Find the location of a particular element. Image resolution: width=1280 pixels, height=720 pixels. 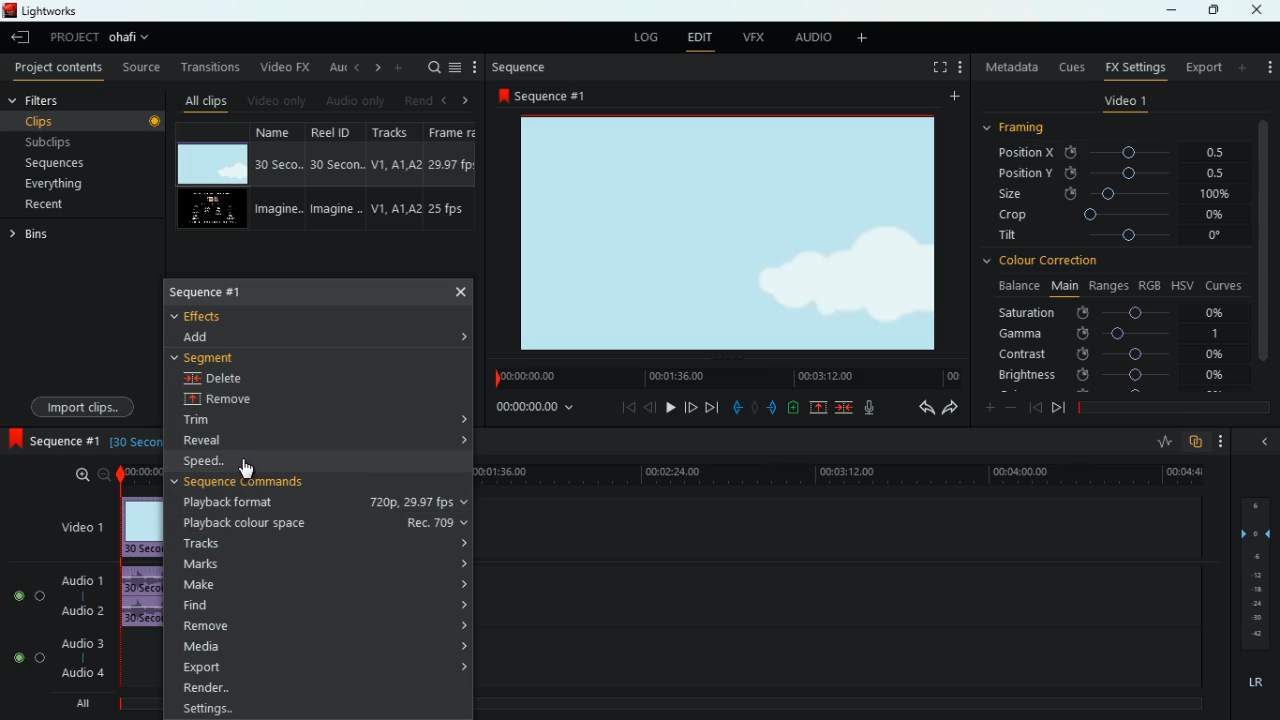

more is located at coordinates (475, 66).